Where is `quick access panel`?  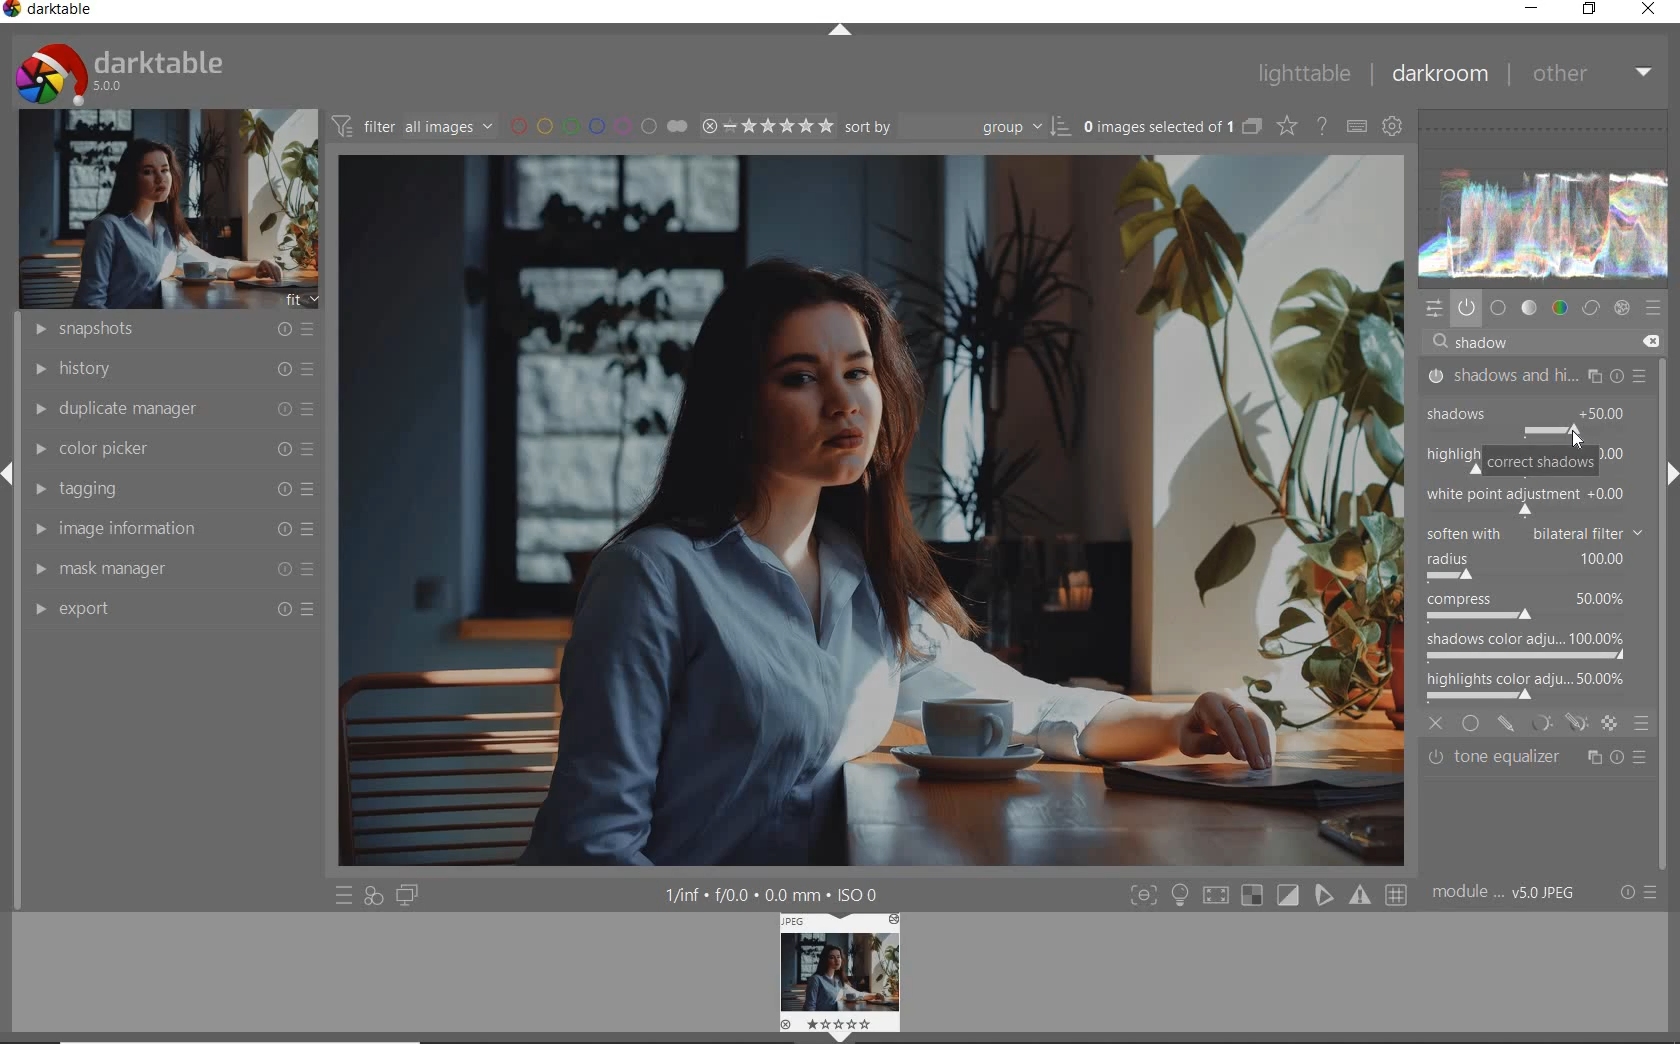
quick access panel is located at coordinates (1436, 310).